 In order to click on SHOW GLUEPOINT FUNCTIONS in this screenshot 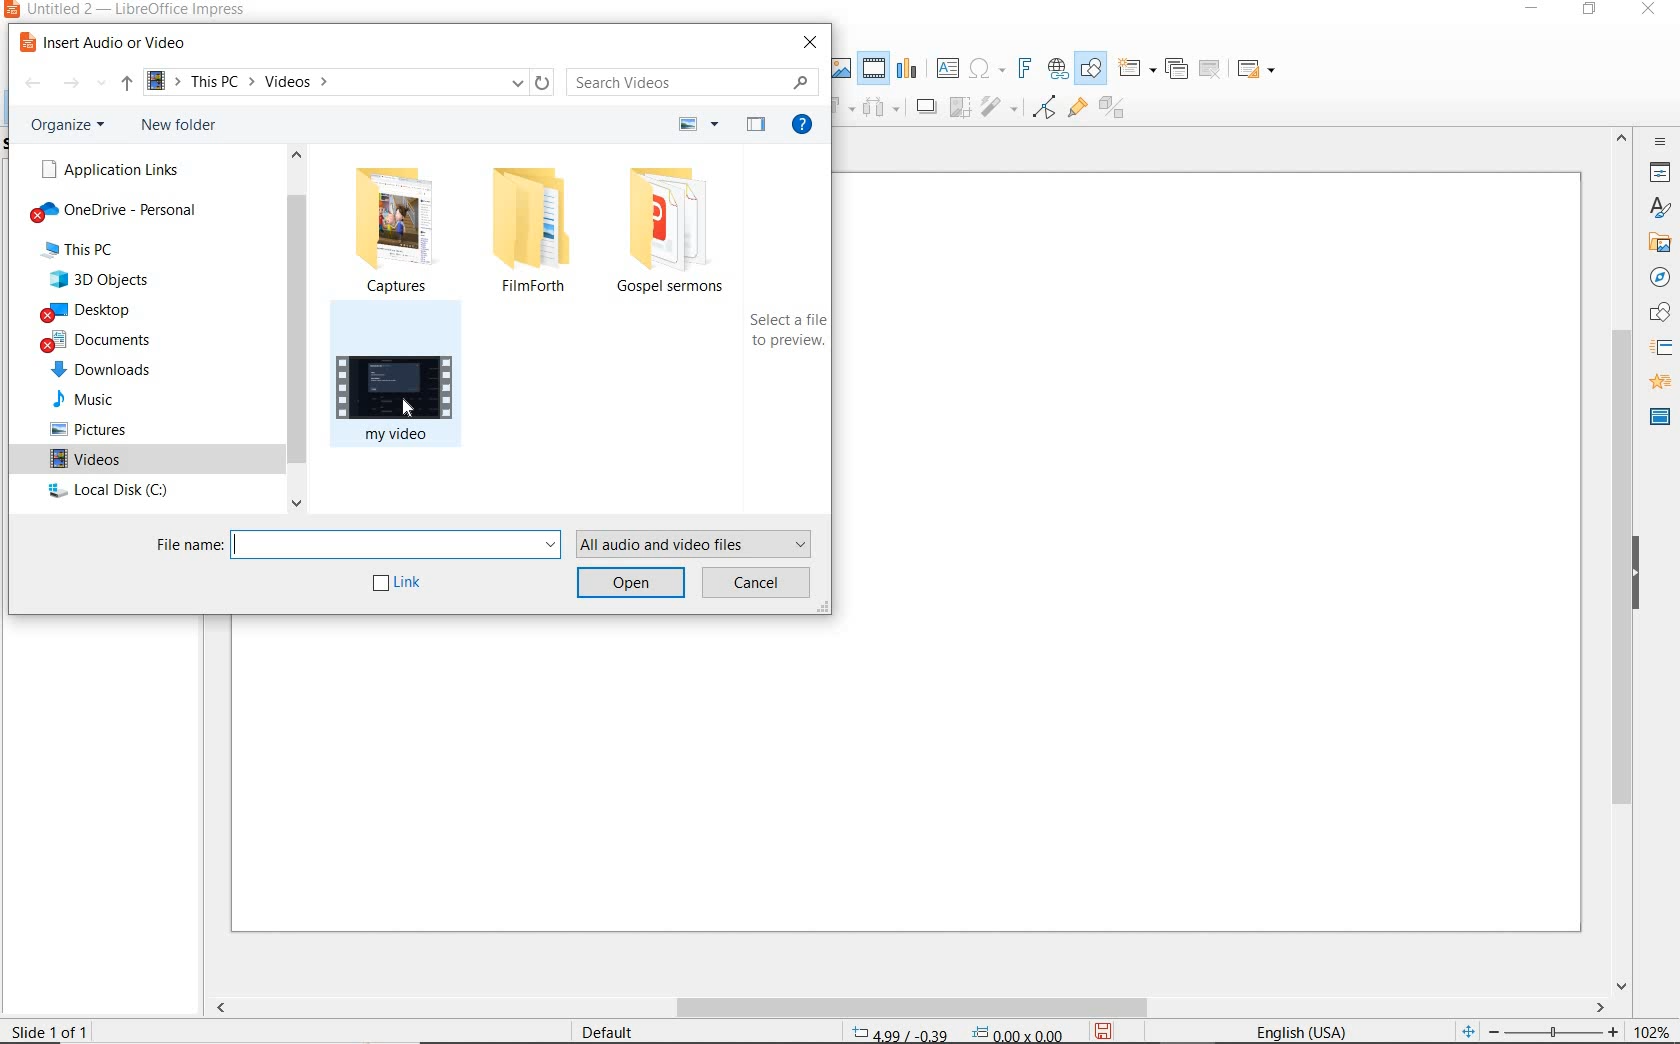, I will do `click(1076, 110)`.